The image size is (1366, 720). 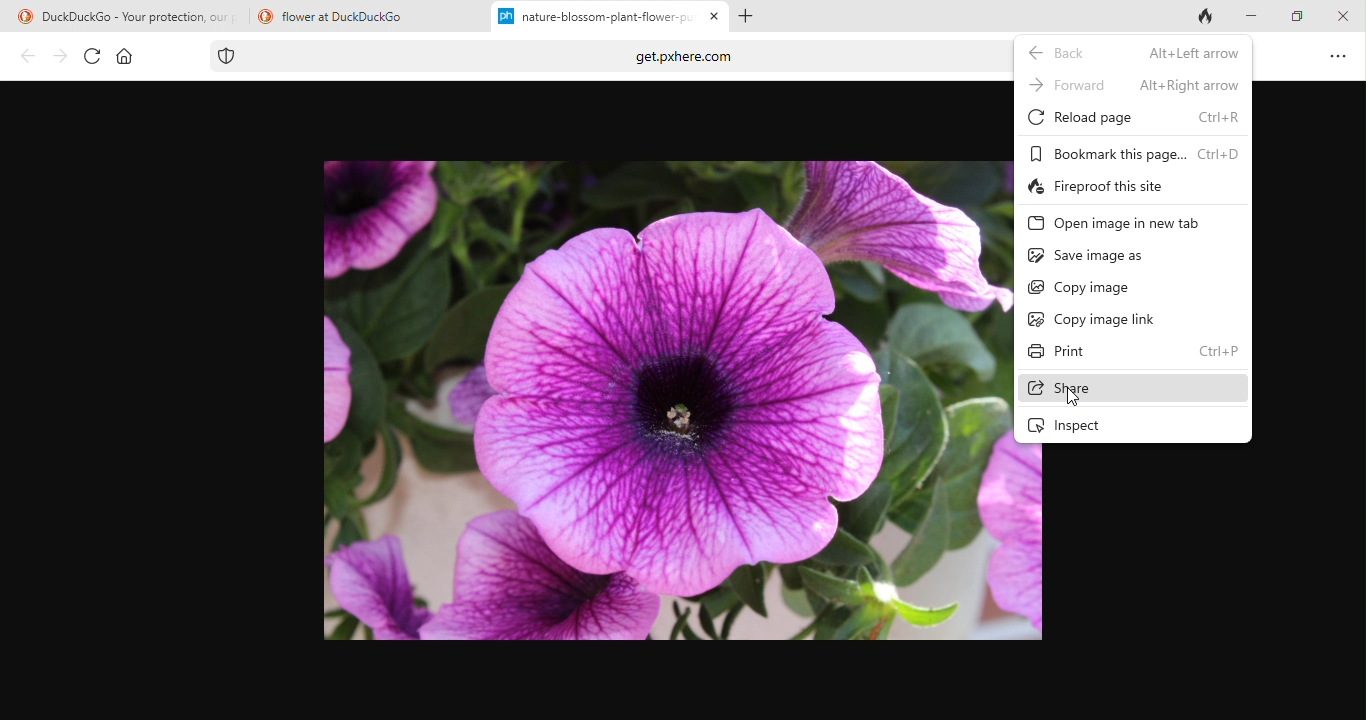 I want to click on save image as, so click(x=1086, y=257).